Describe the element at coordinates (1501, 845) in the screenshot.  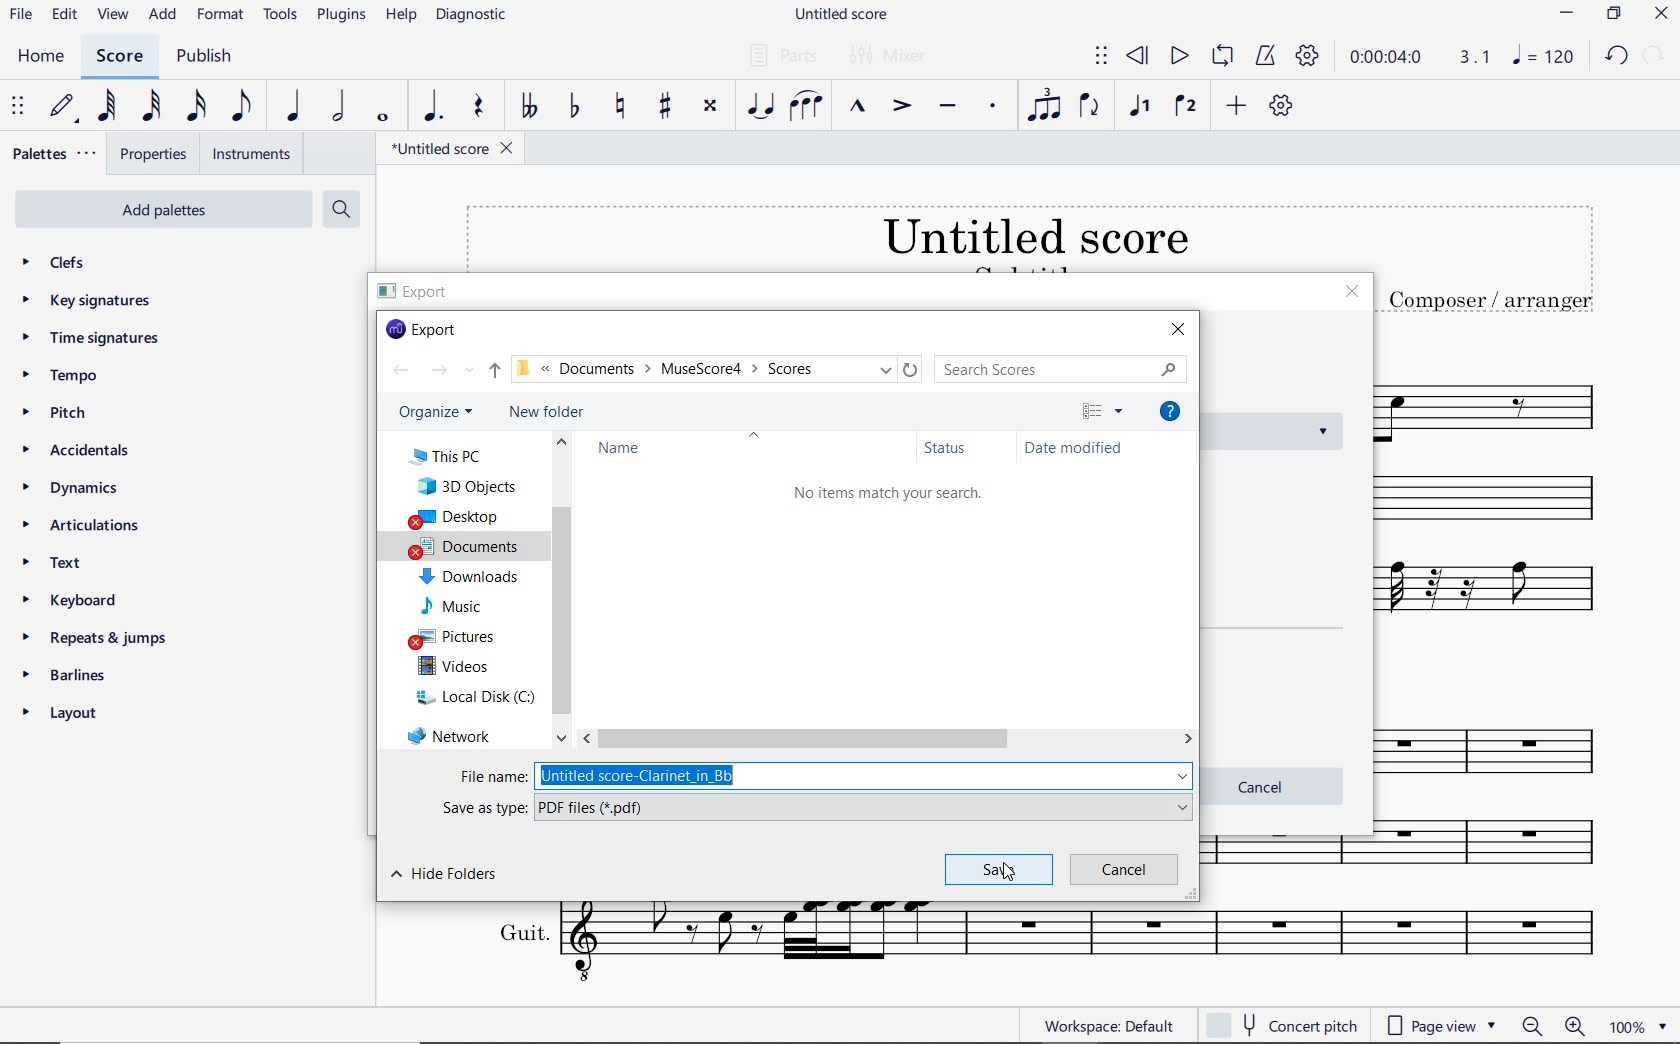
I see `Cl. in B` at that location.